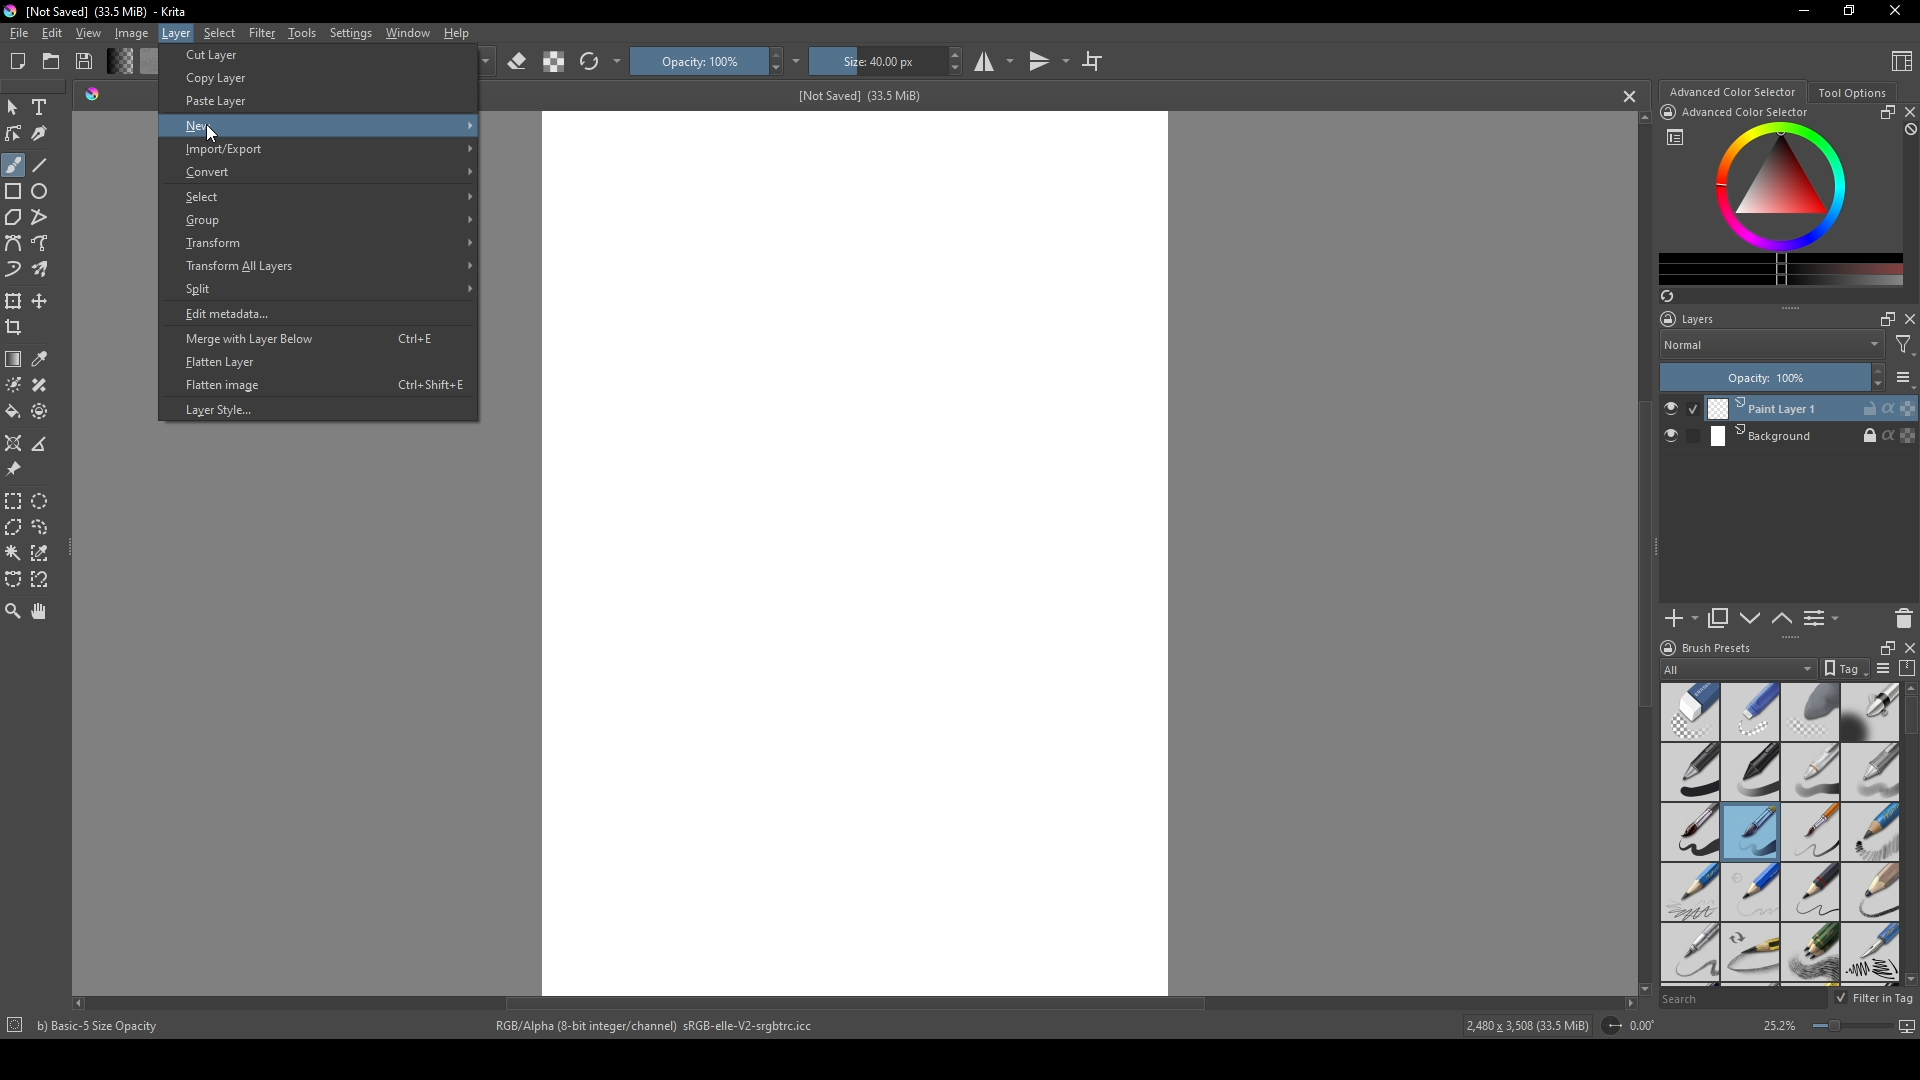 This screenshot has width=1920, height=1080. What do you see at coordinates (1719, 619) in the screenshot?
I see `copy` at bounding box center [1719, 619].